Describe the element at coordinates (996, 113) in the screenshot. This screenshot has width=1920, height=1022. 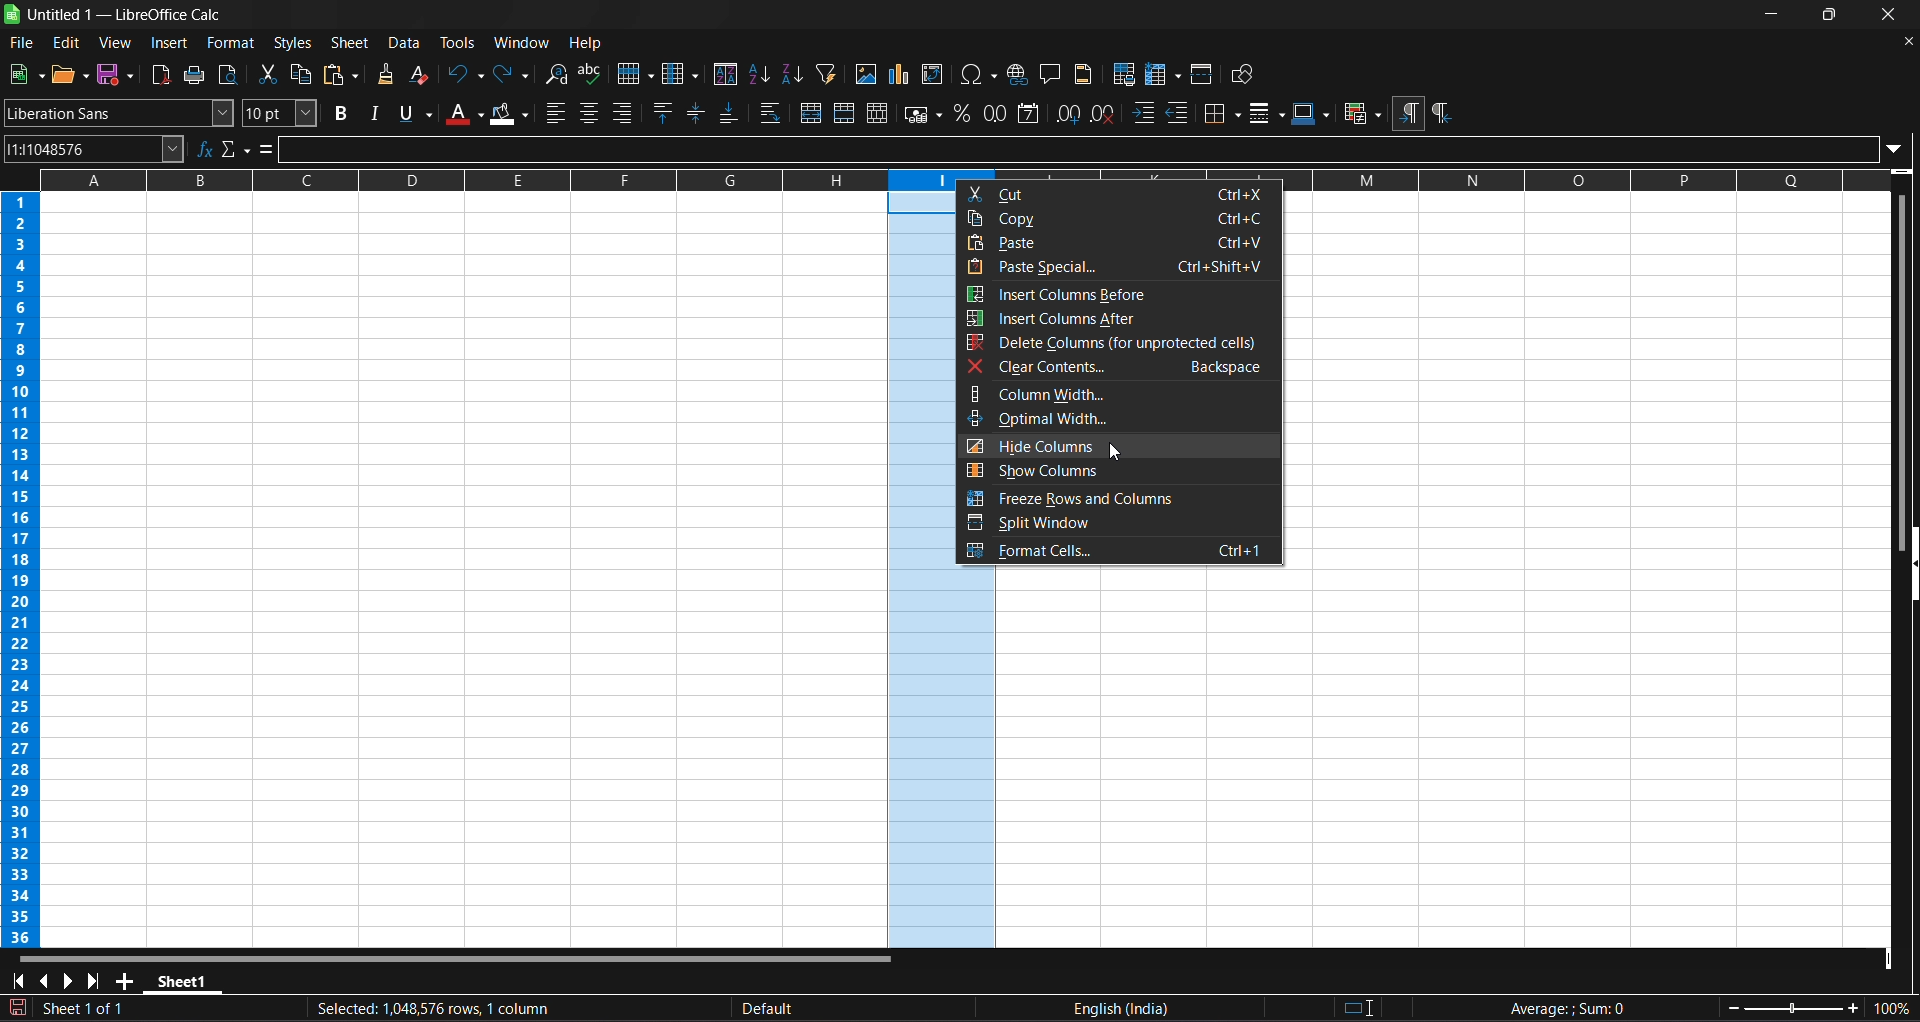
I see `format as number` at that location.